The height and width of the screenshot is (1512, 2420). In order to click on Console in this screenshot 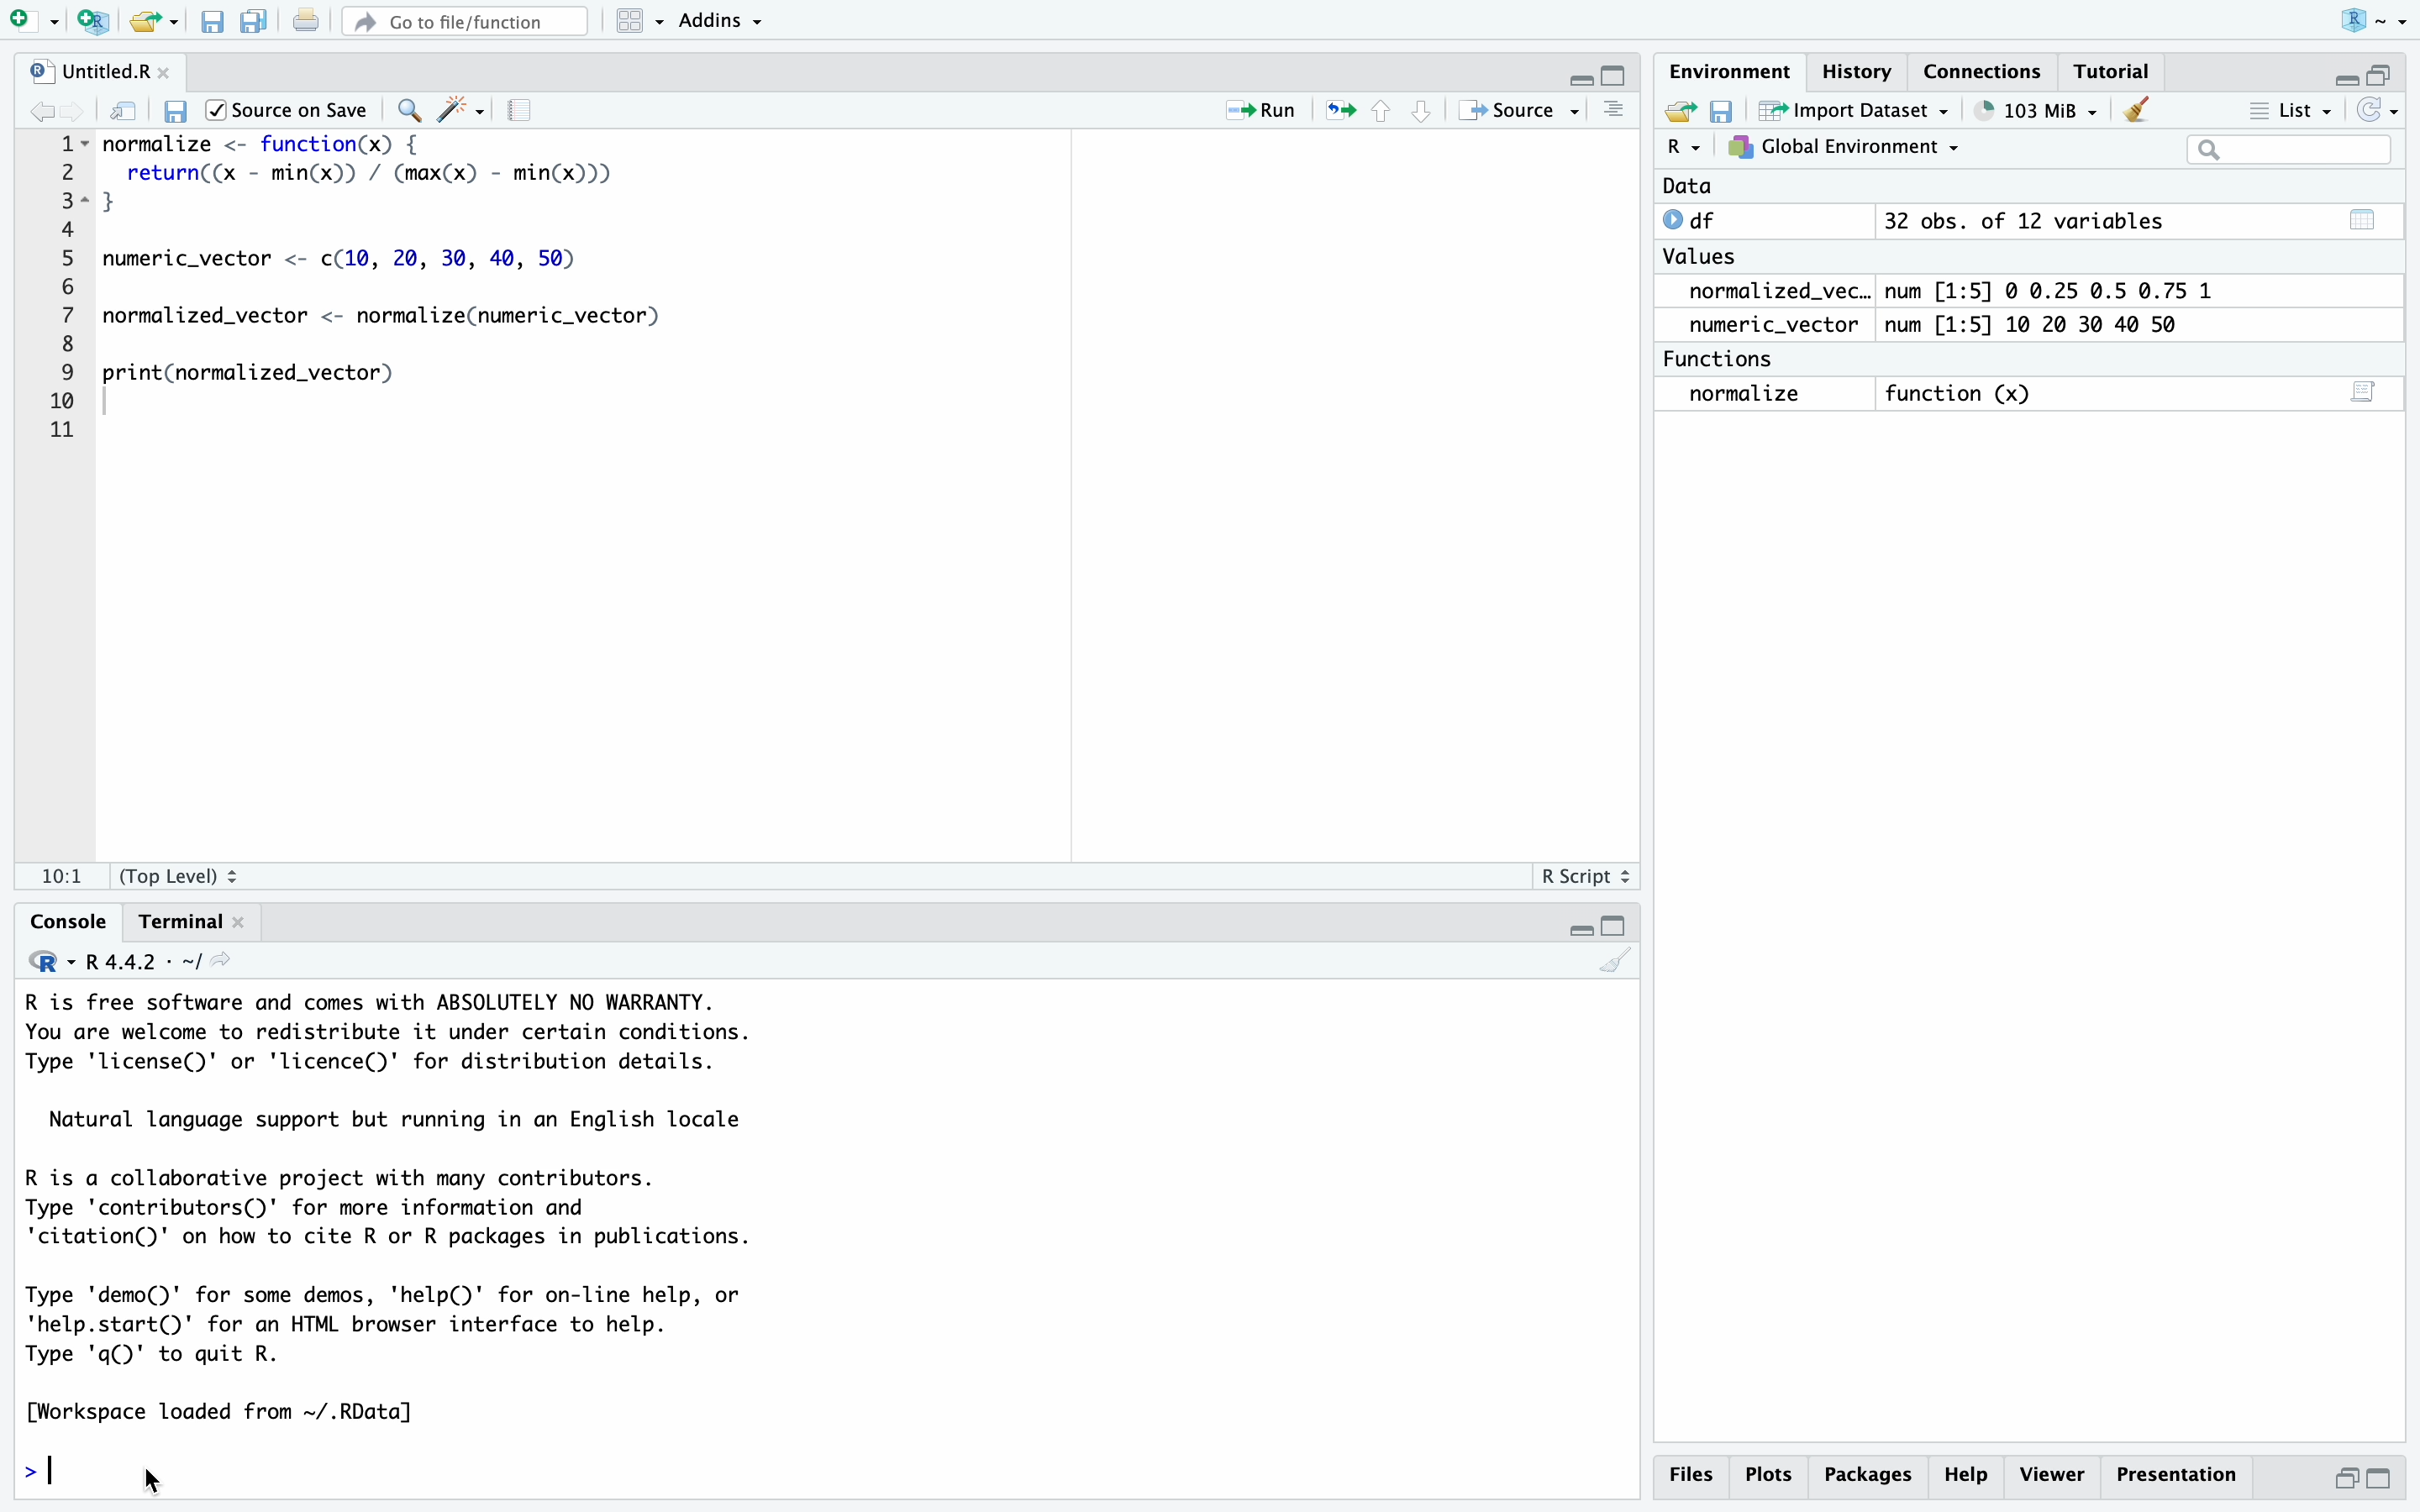, I will do `click(65, 924)`.